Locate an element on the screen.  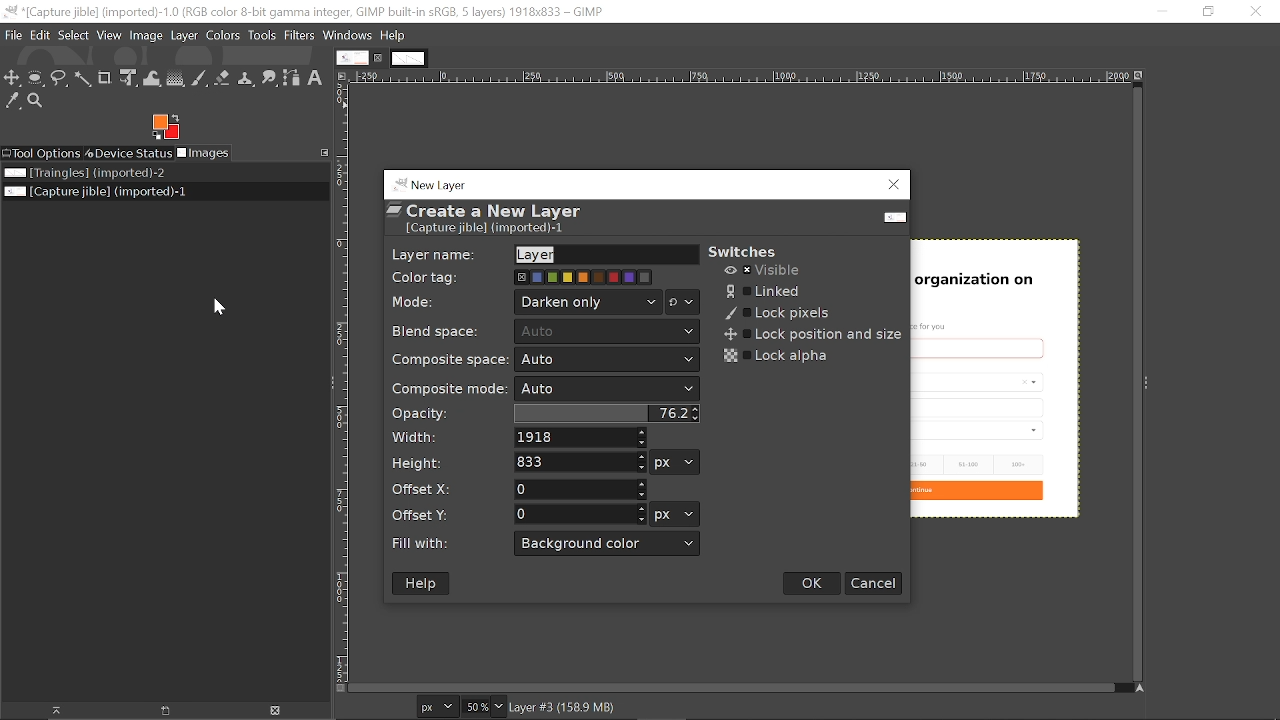
Help is located at coordinates (421, 583).